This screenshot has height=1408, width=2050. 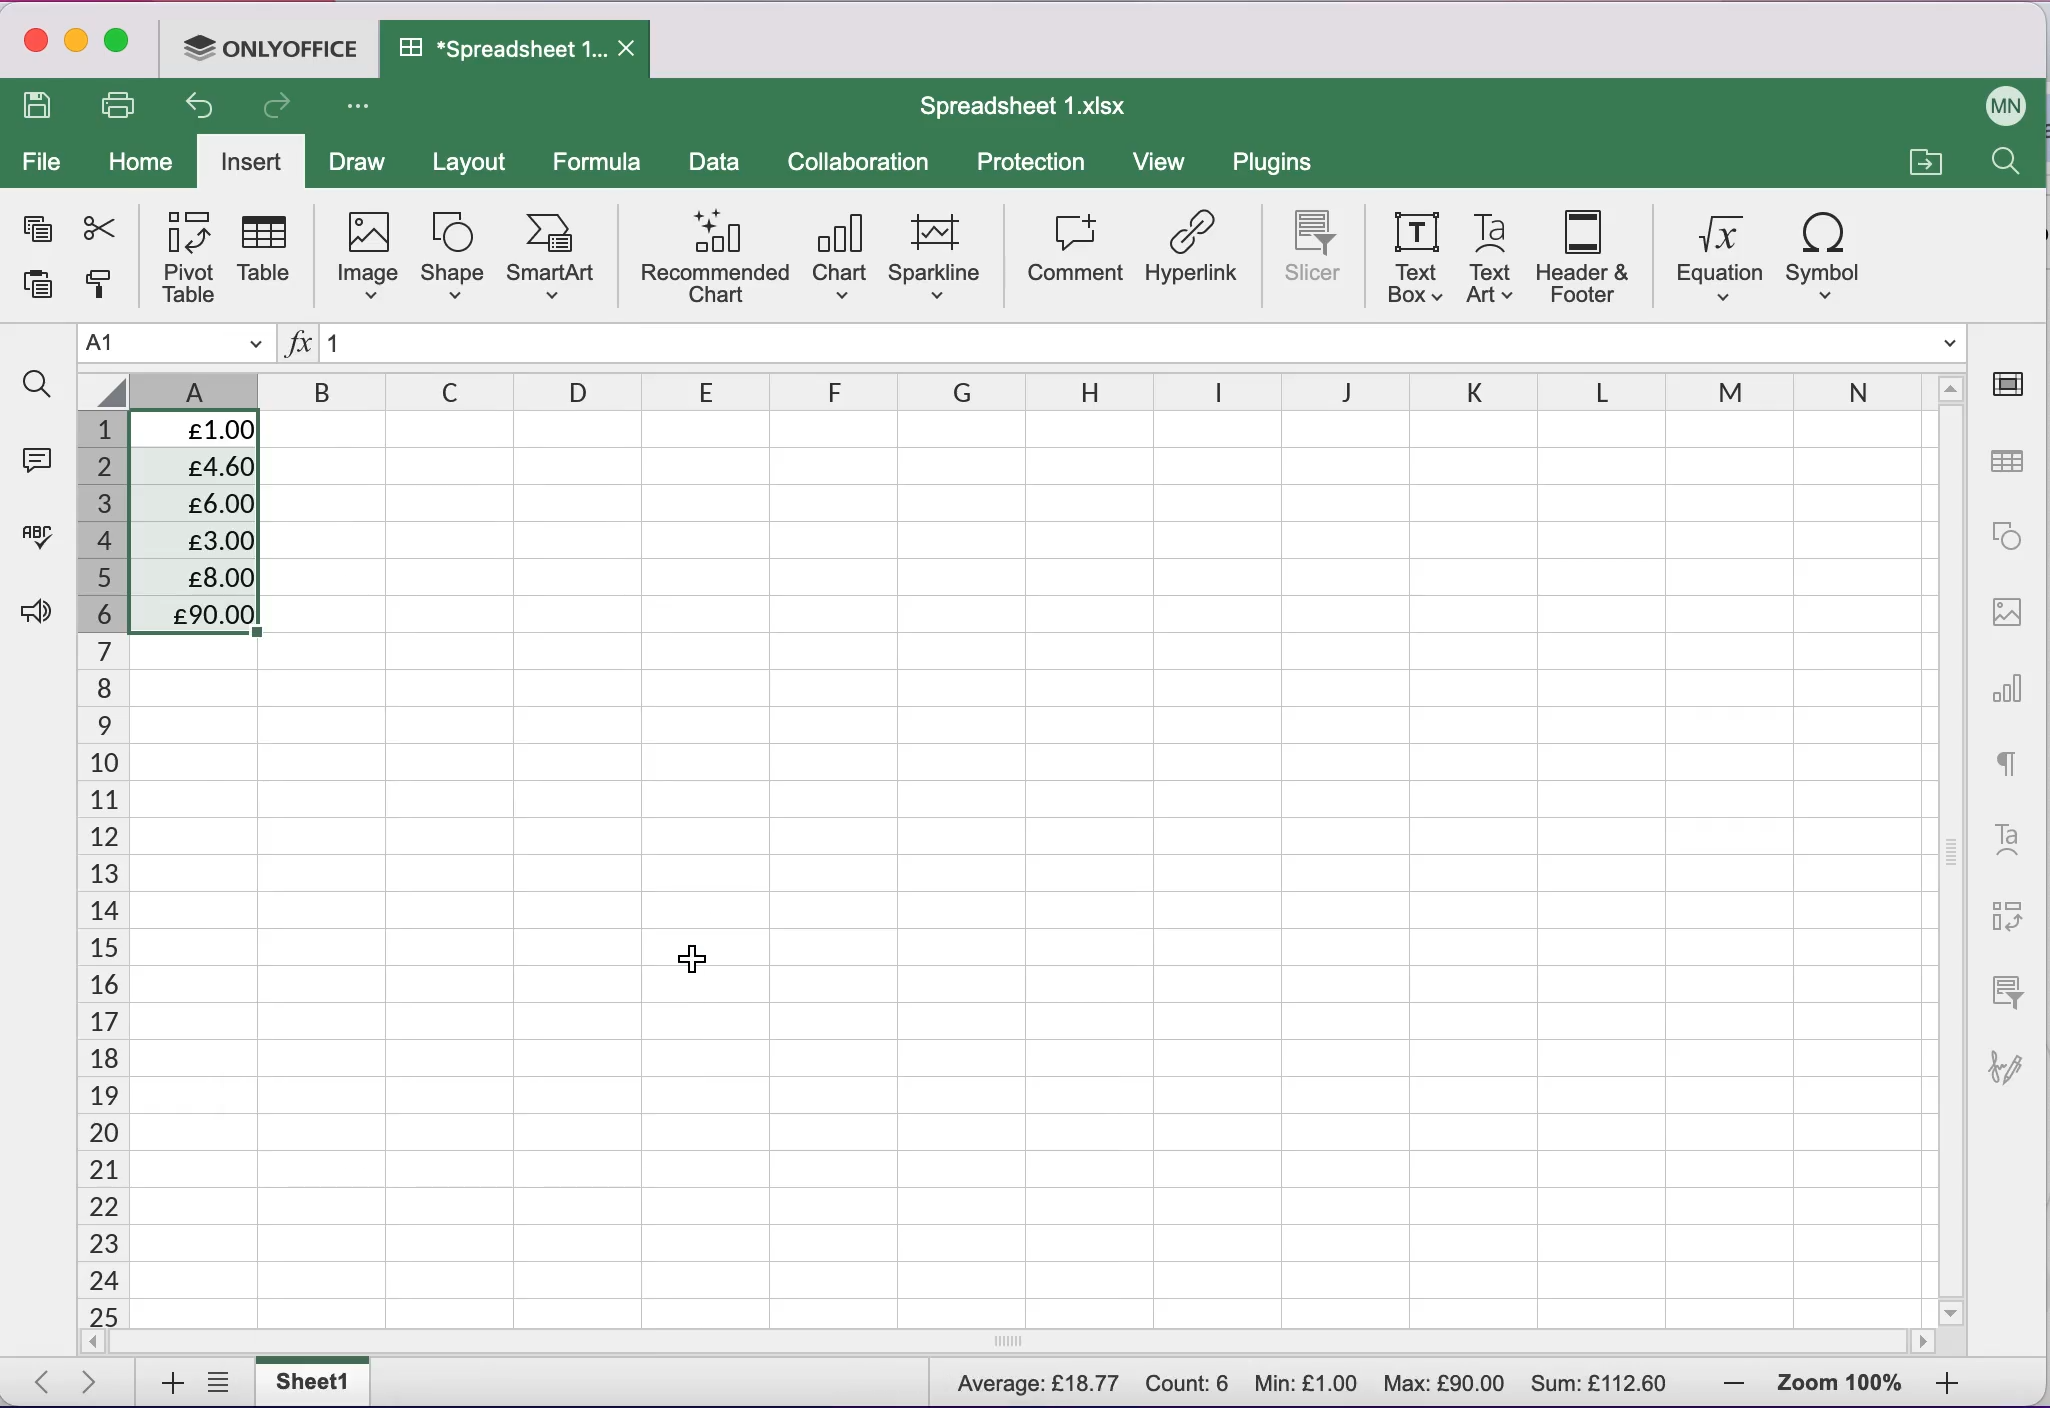 What do you see at coordinates (1949, 868) in the screenshot?
I see `vertical scrollbar` at bounding box center [1949, 868].